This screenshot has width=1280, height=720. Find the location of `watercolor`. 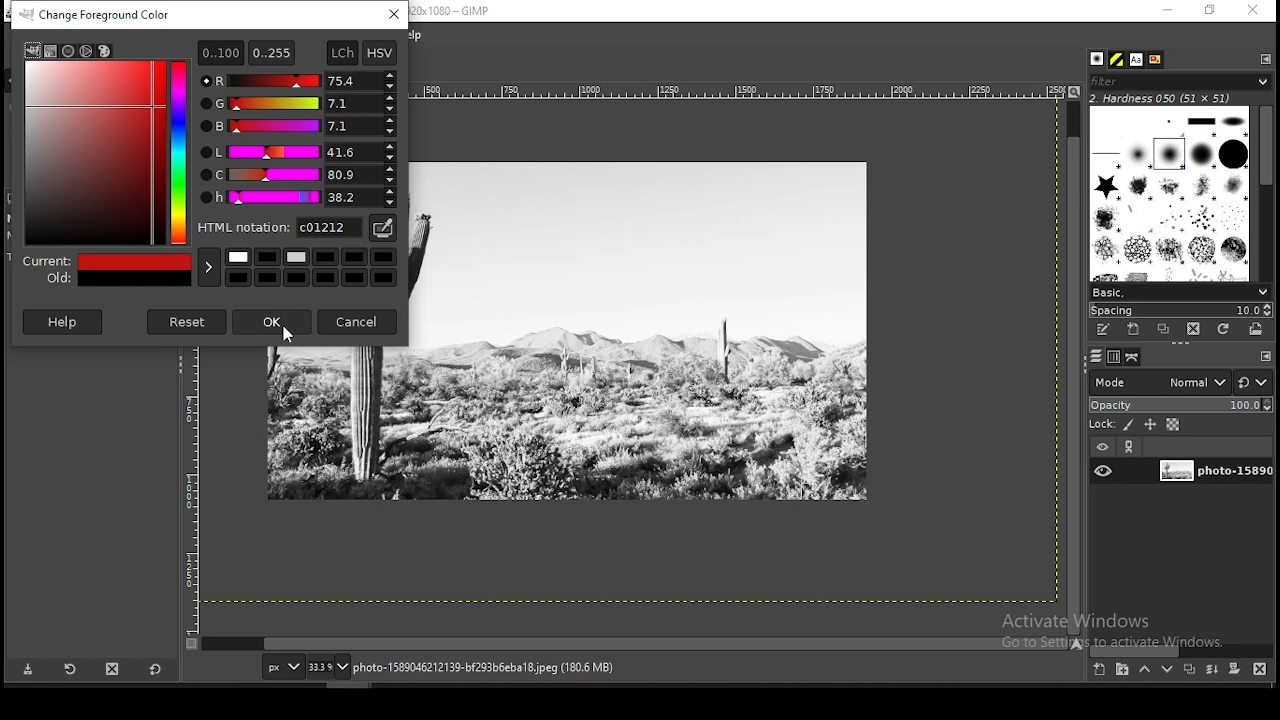

watercolor is located at coordinates (87, 51).